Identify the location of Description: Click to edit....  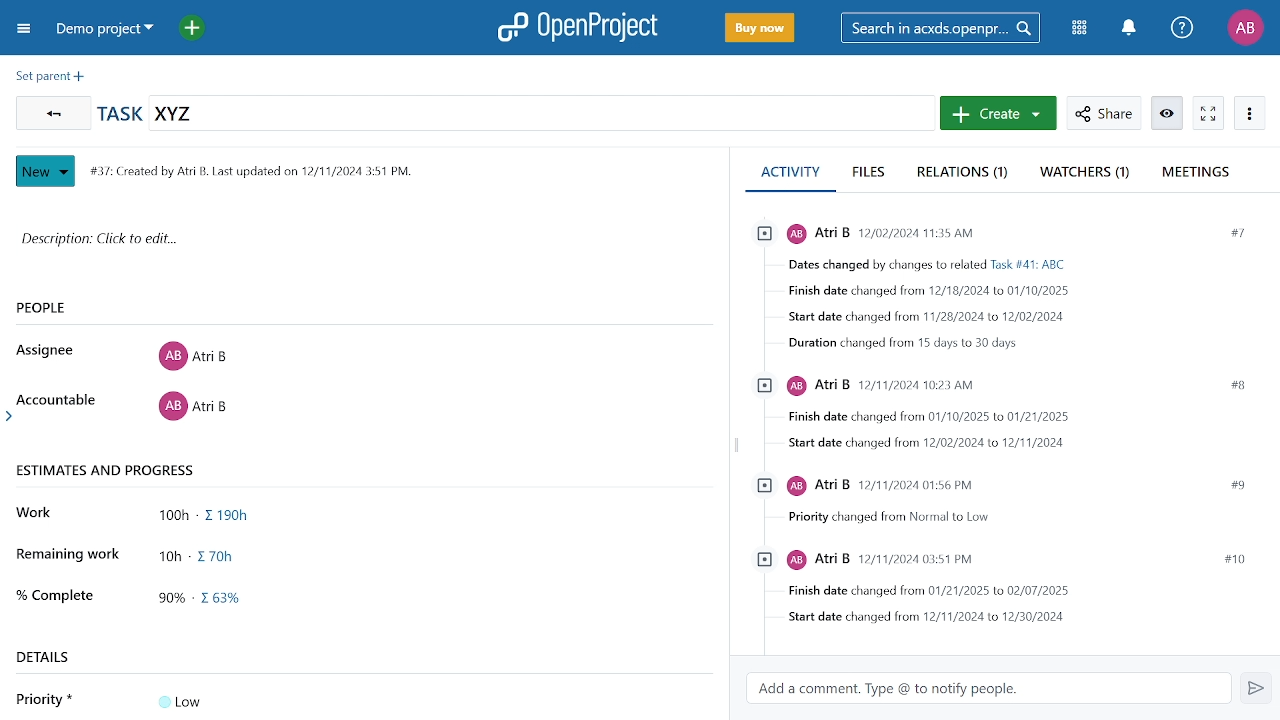
(111, 237).